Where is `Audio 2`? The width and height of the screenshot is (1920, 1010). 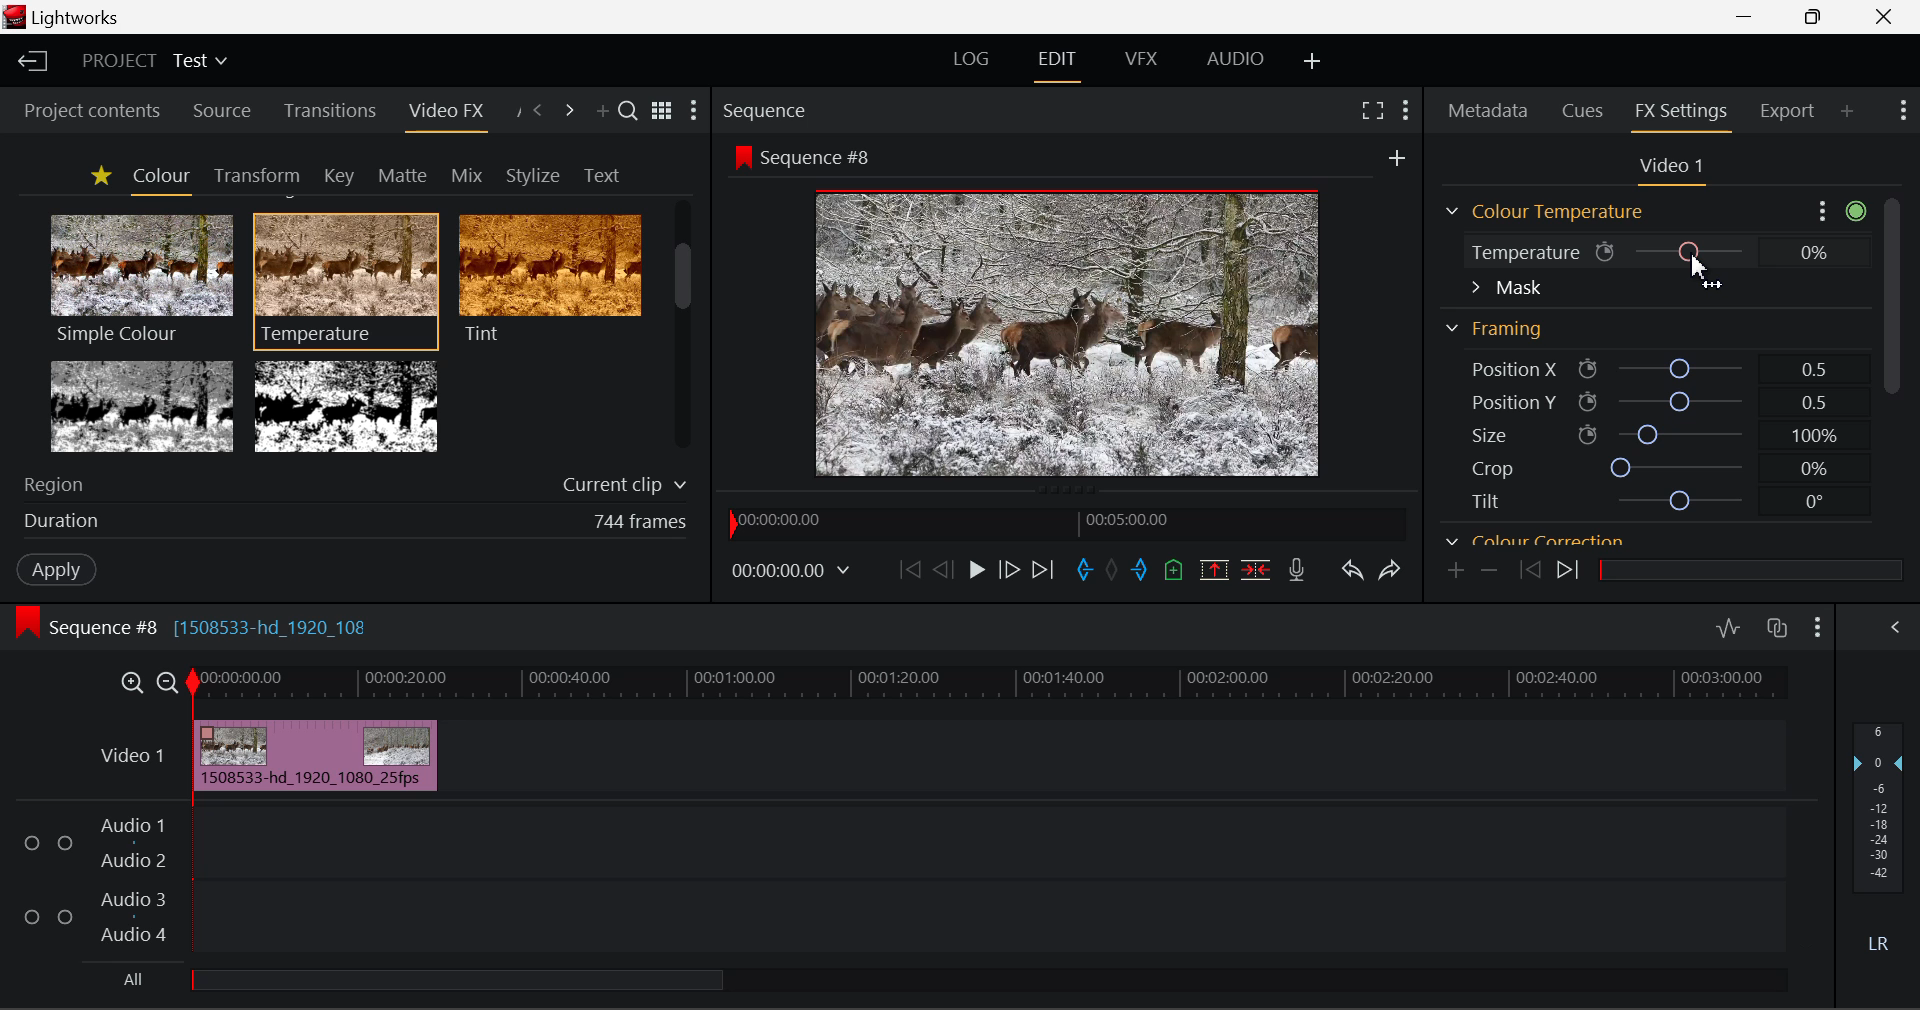 Audio 2 is located at coordinates (124, 858).